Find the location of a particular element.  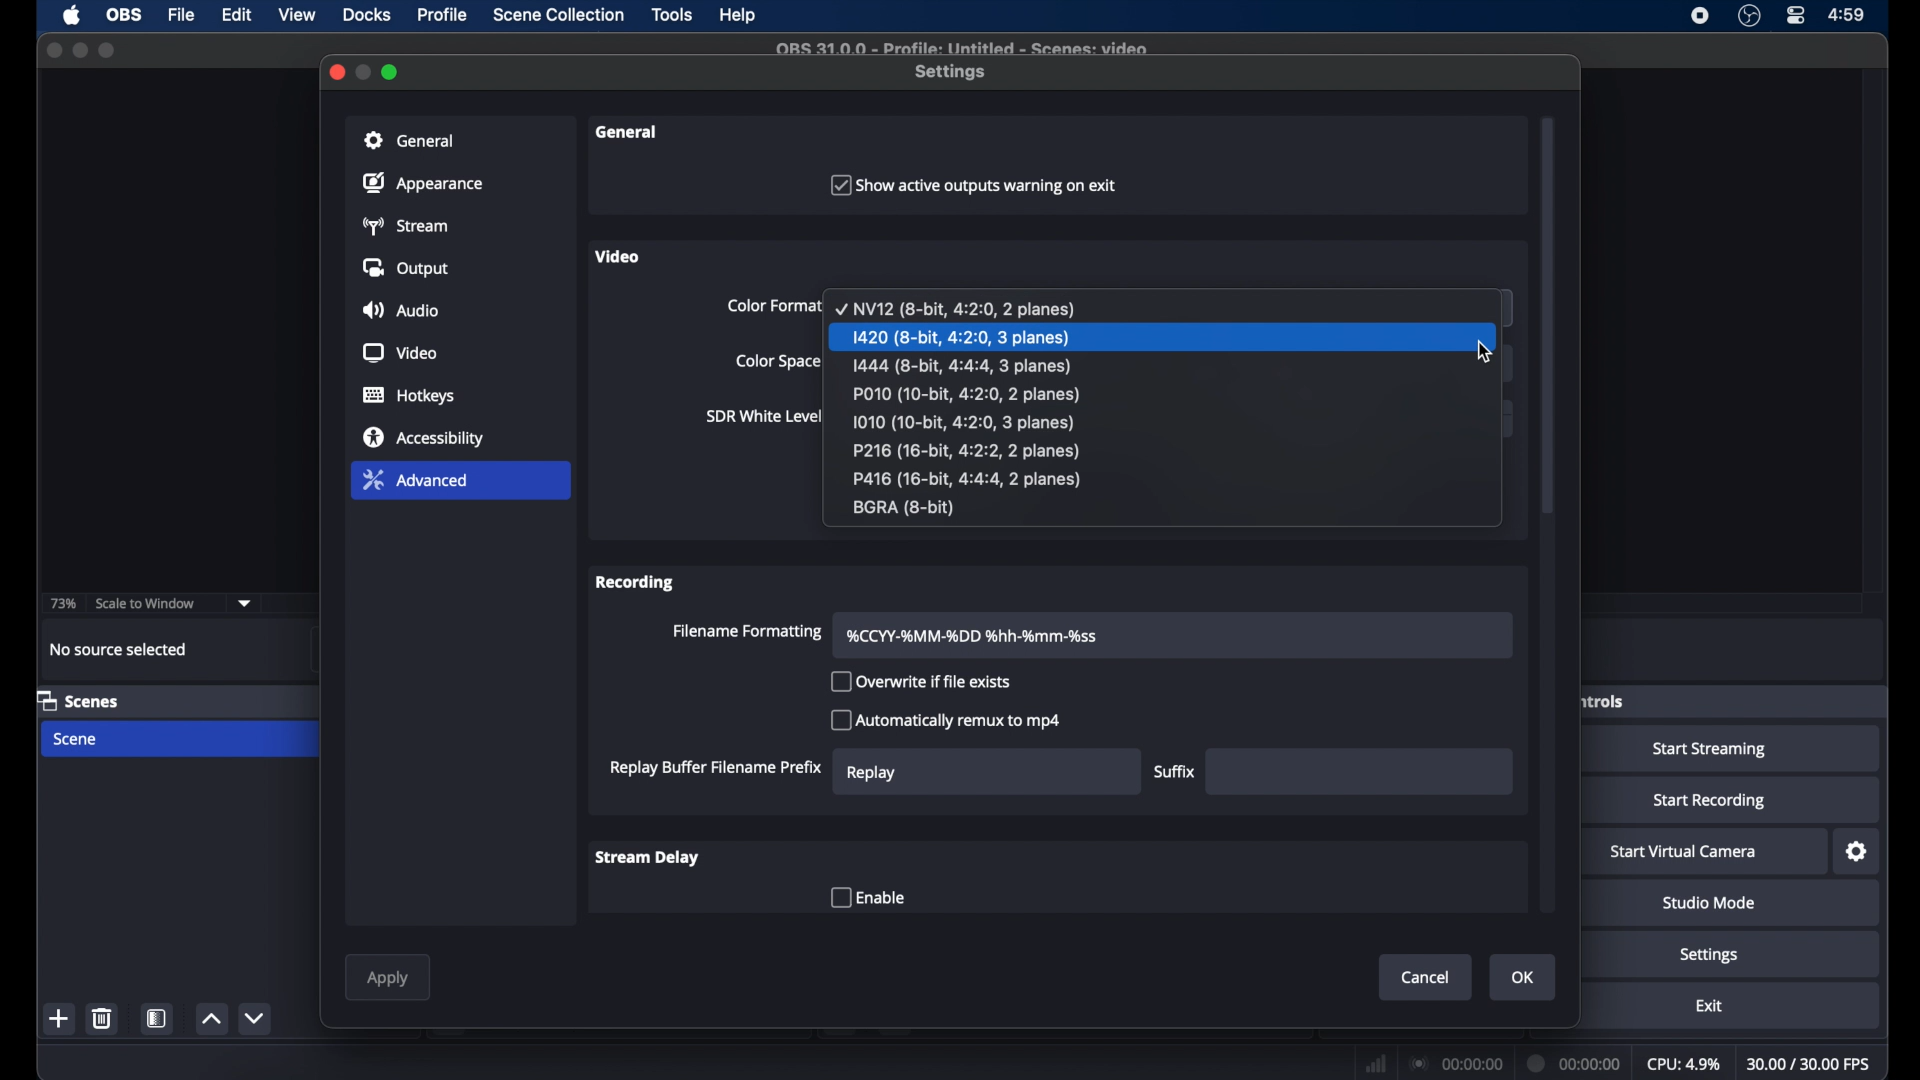

network is located at coordinates (1374, 1062).